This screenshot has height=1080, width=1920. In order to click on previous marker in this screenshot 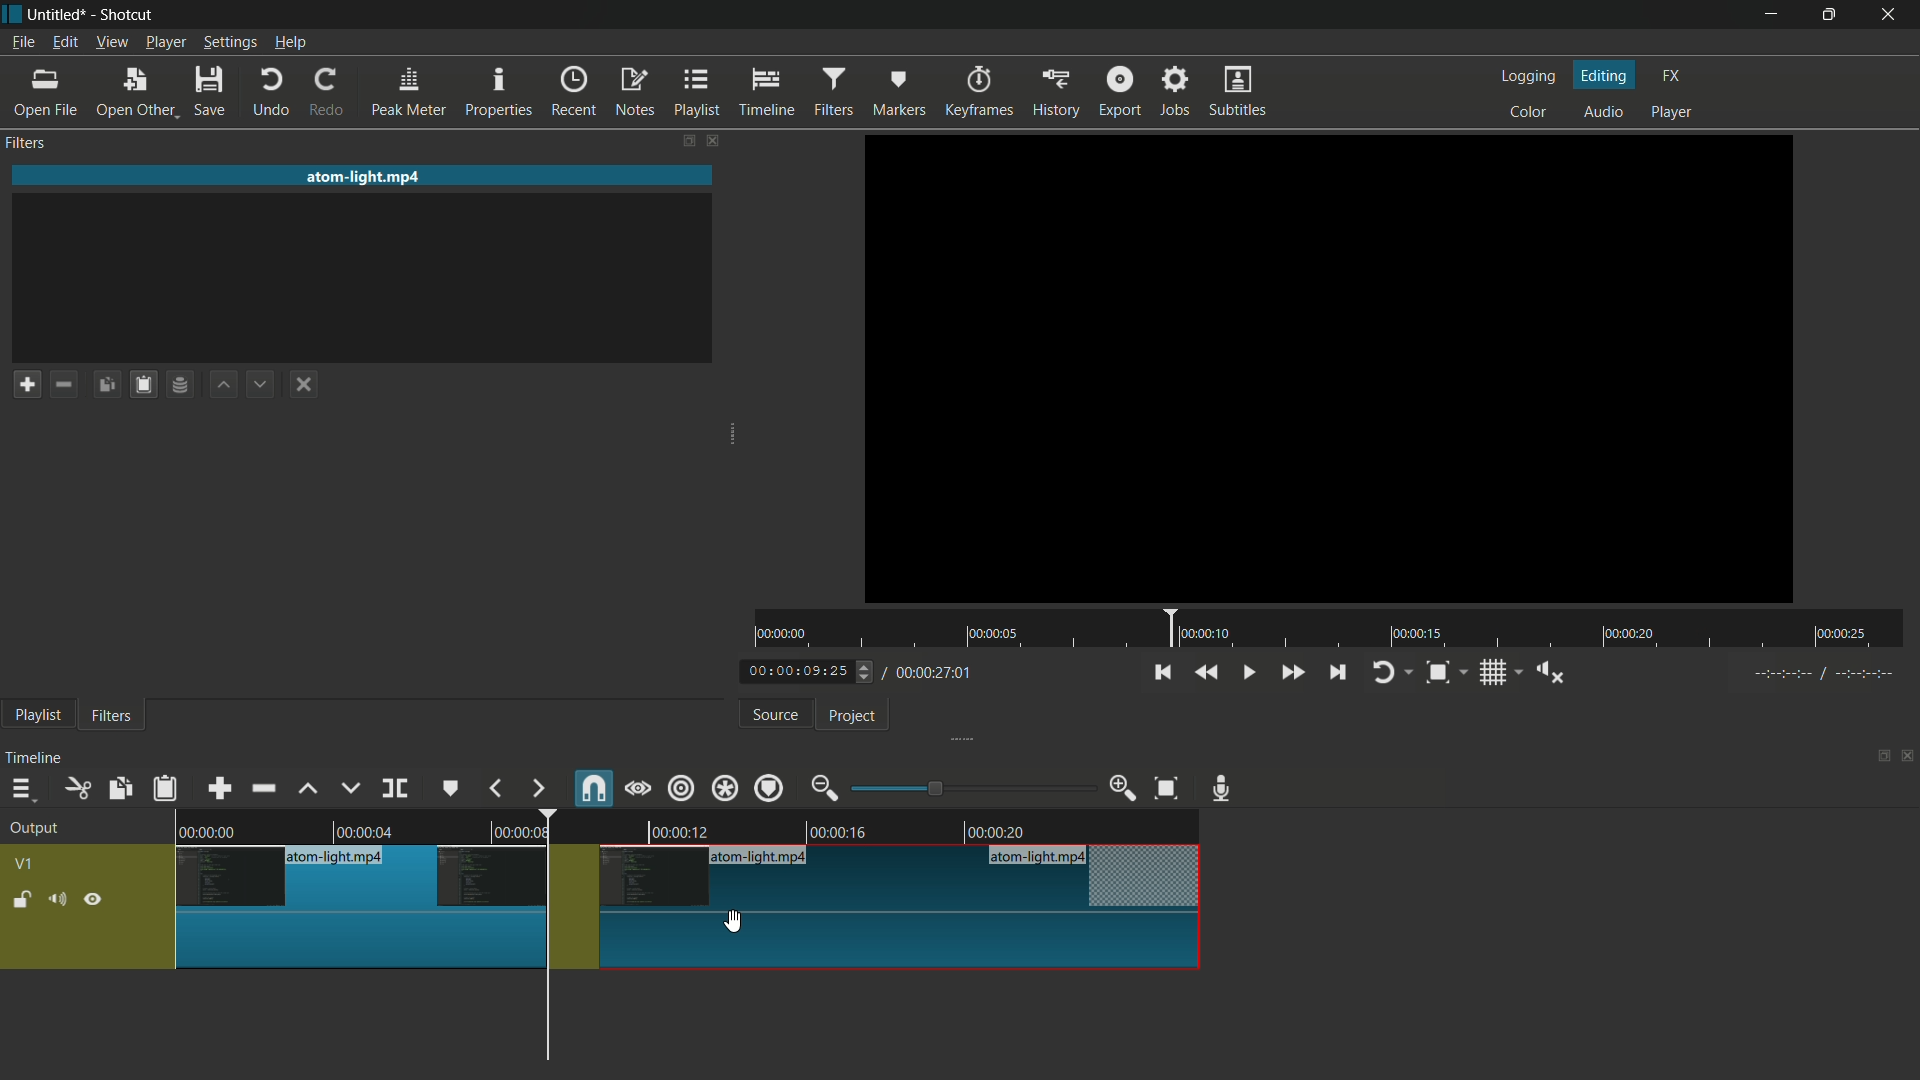, I will do `click(497, 788)`.